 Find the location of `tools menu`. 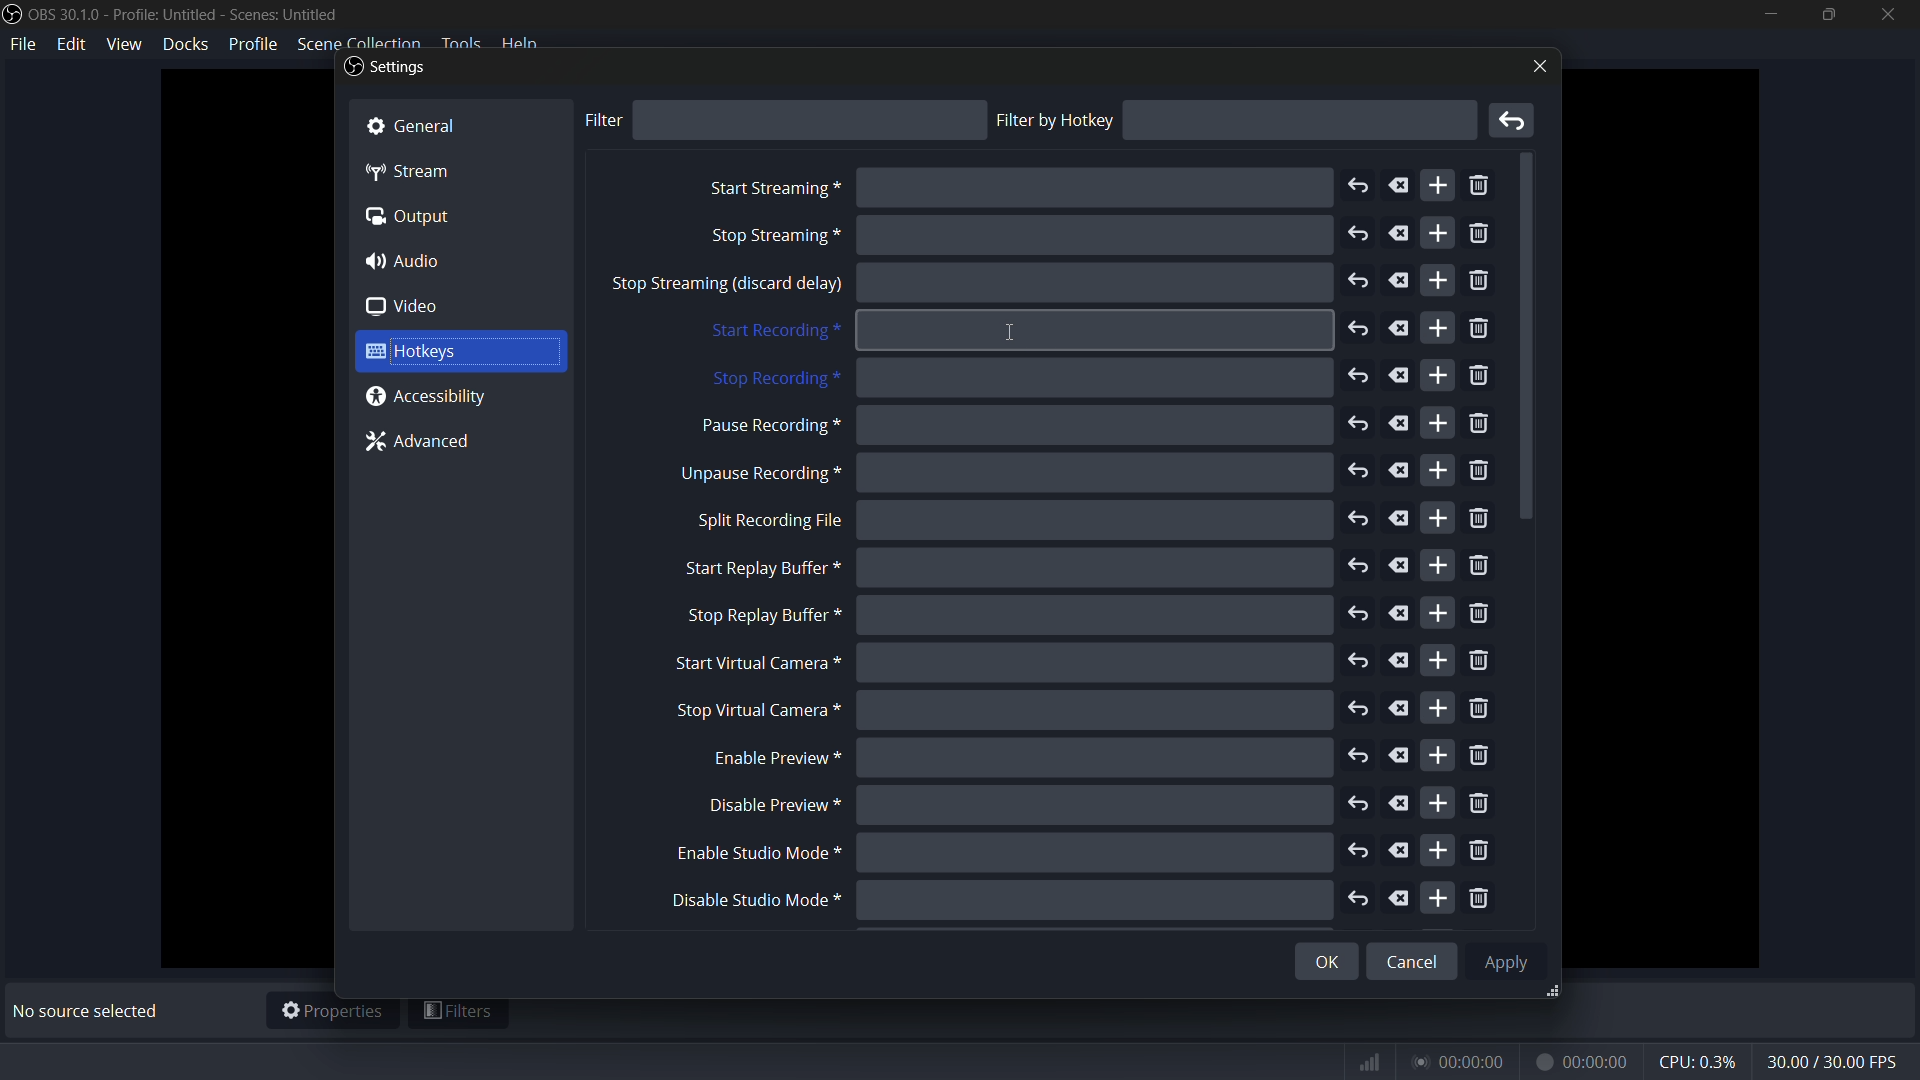

tools menu is located at coordinates (460, 44).